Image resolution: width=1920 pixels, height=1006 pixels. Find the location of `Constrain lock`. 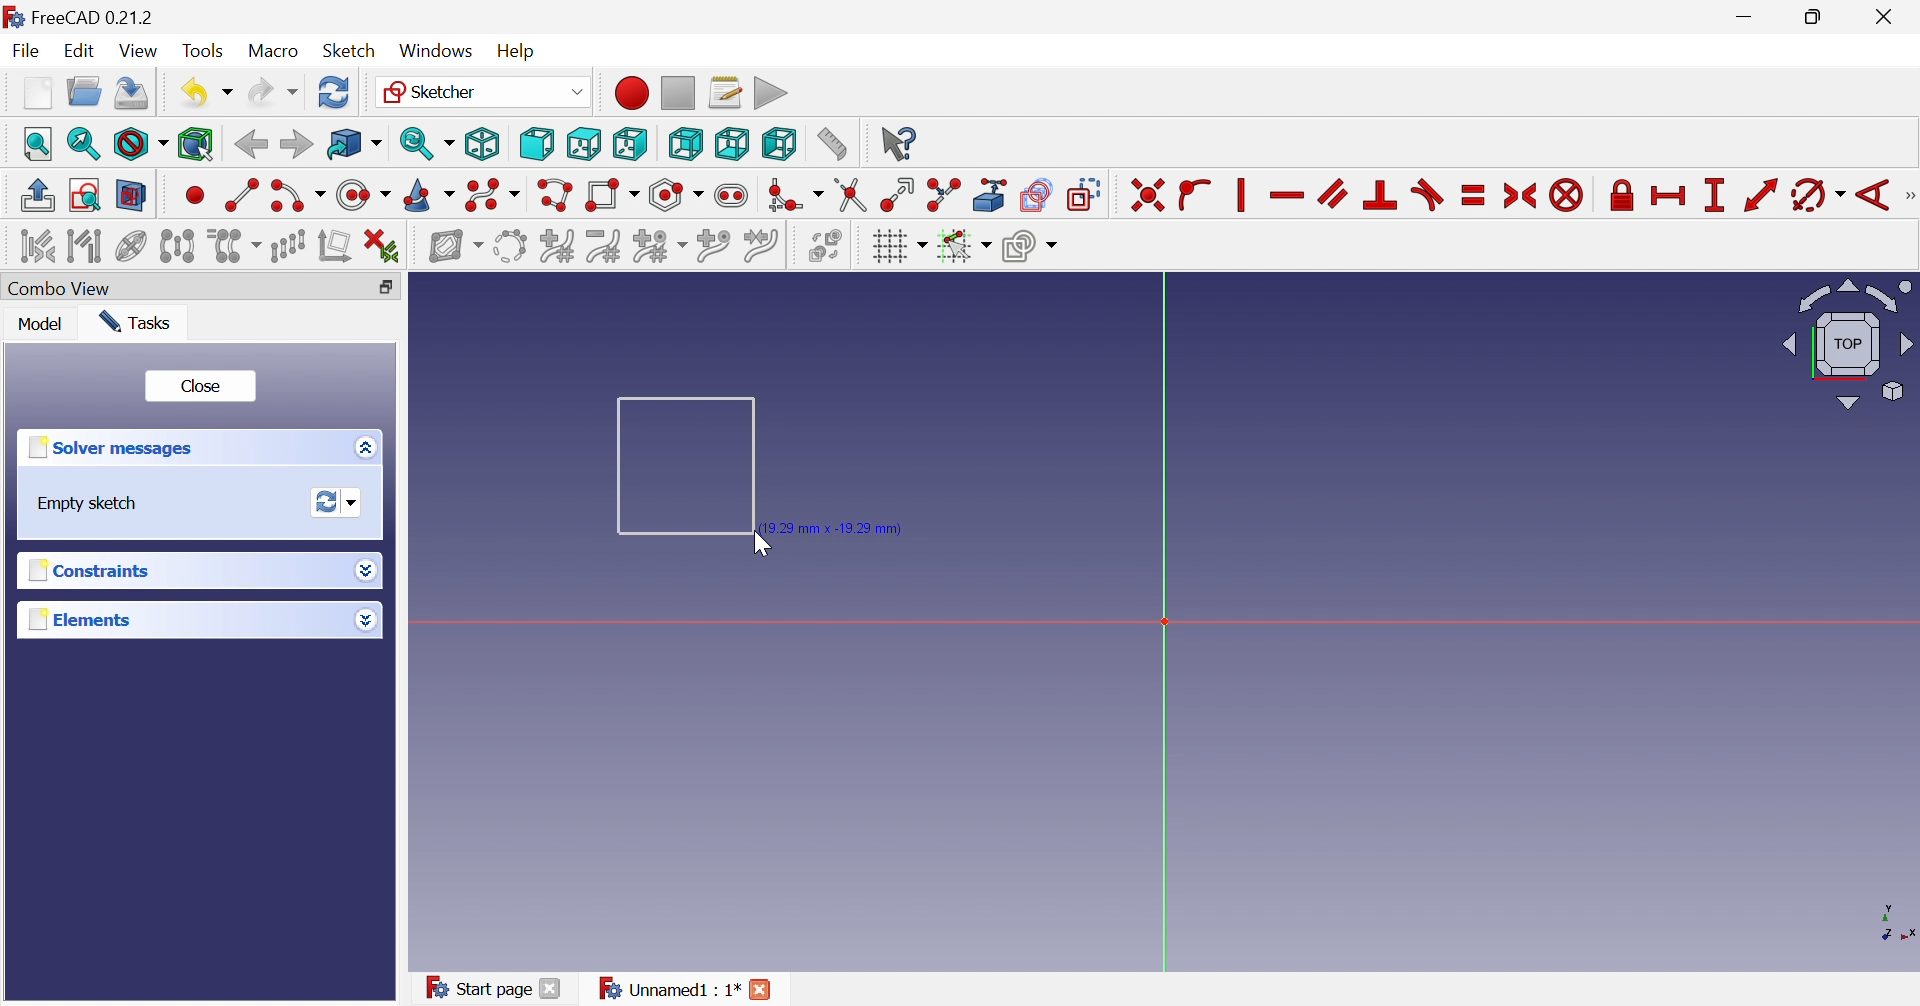

Constrain lock is located at coordinates (1622, 193).